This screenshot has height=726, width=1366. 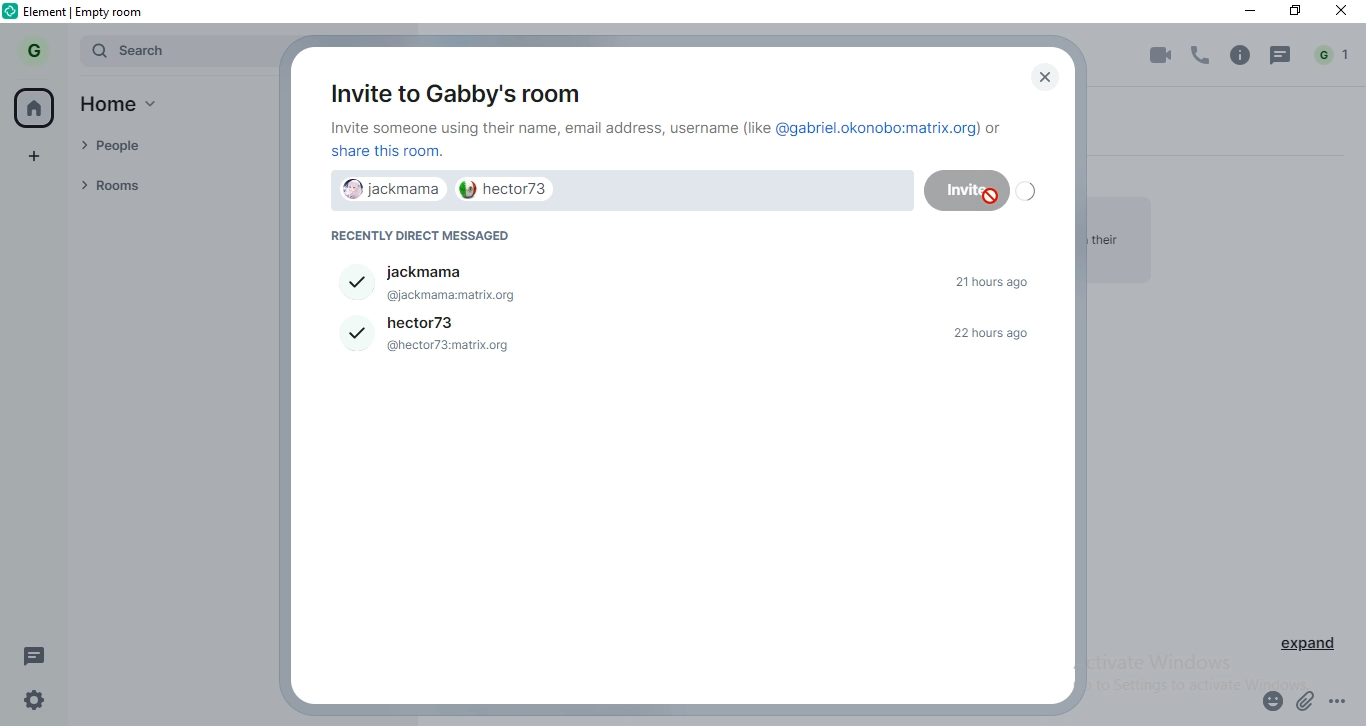 I want to click on hector73, so click(x=687, y=336).